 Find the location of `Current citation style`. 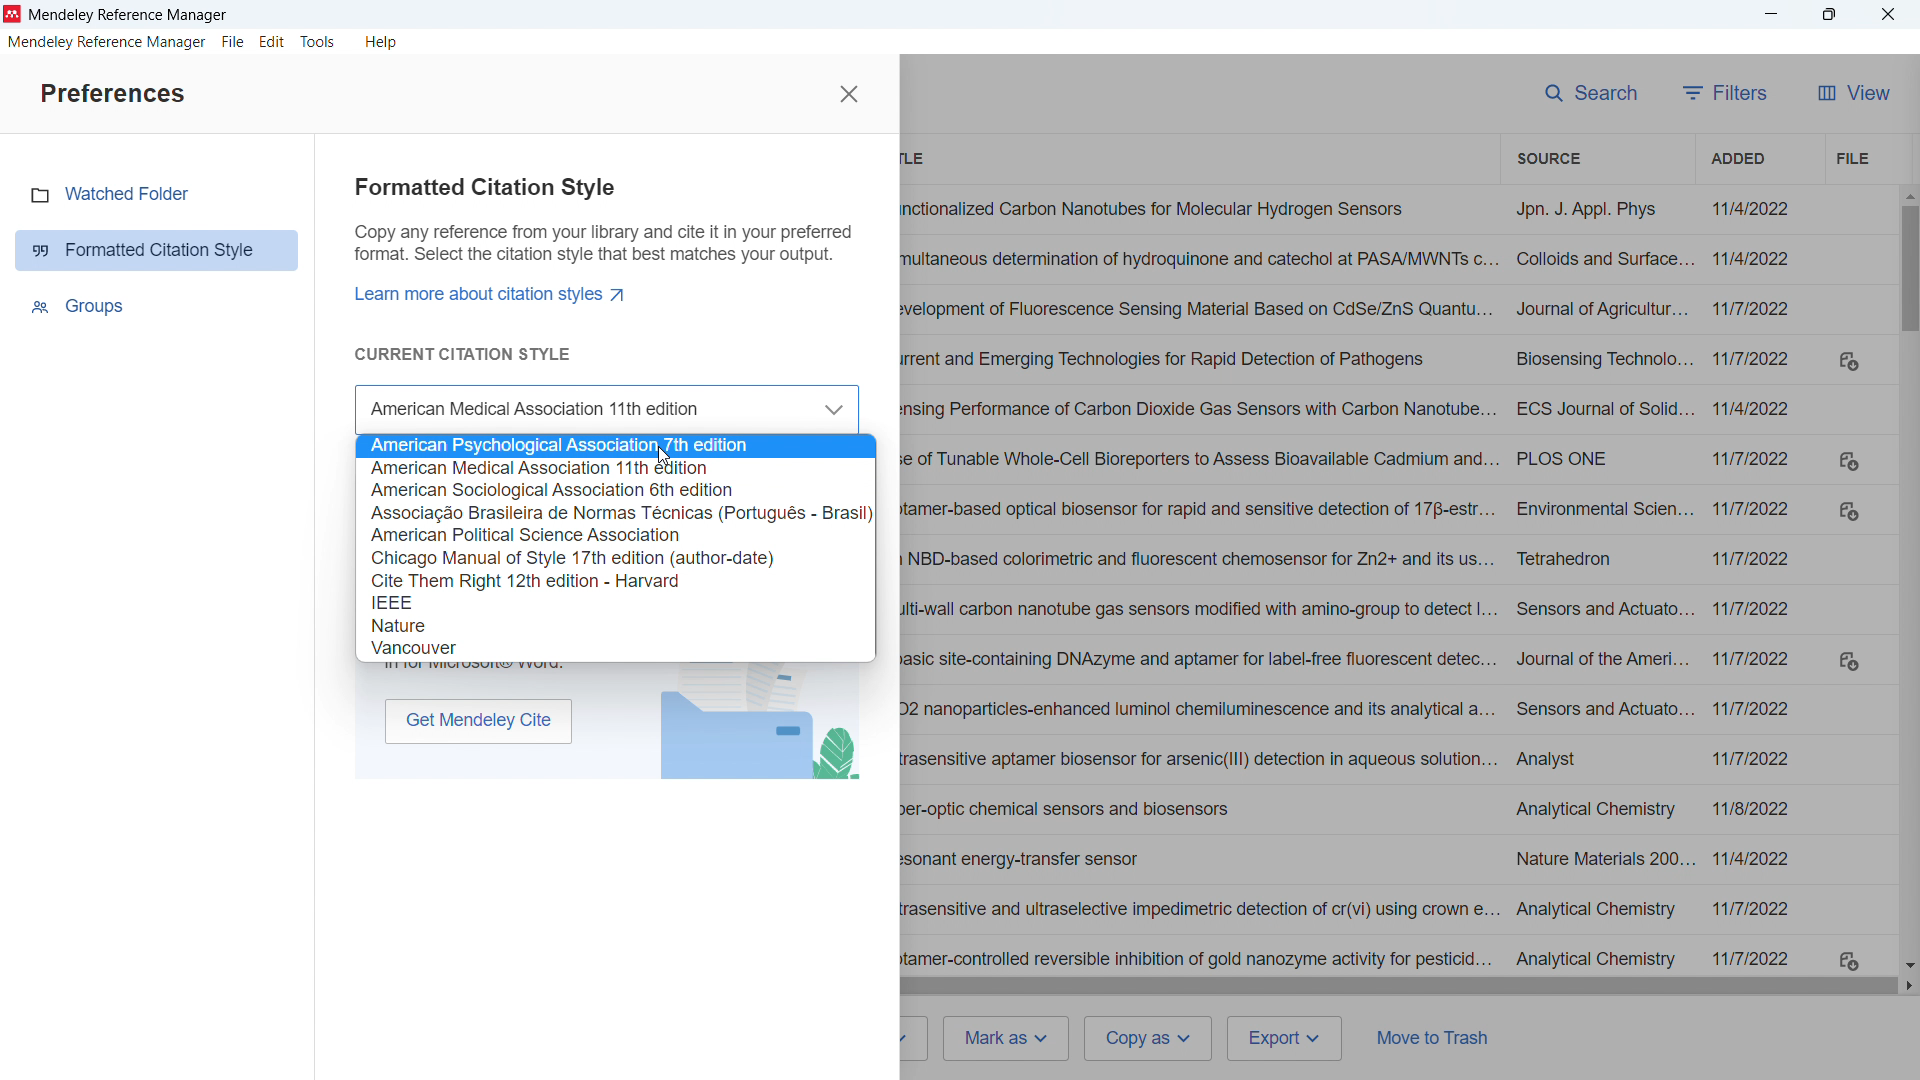

Current citation style is located at coordinates (462, 354).